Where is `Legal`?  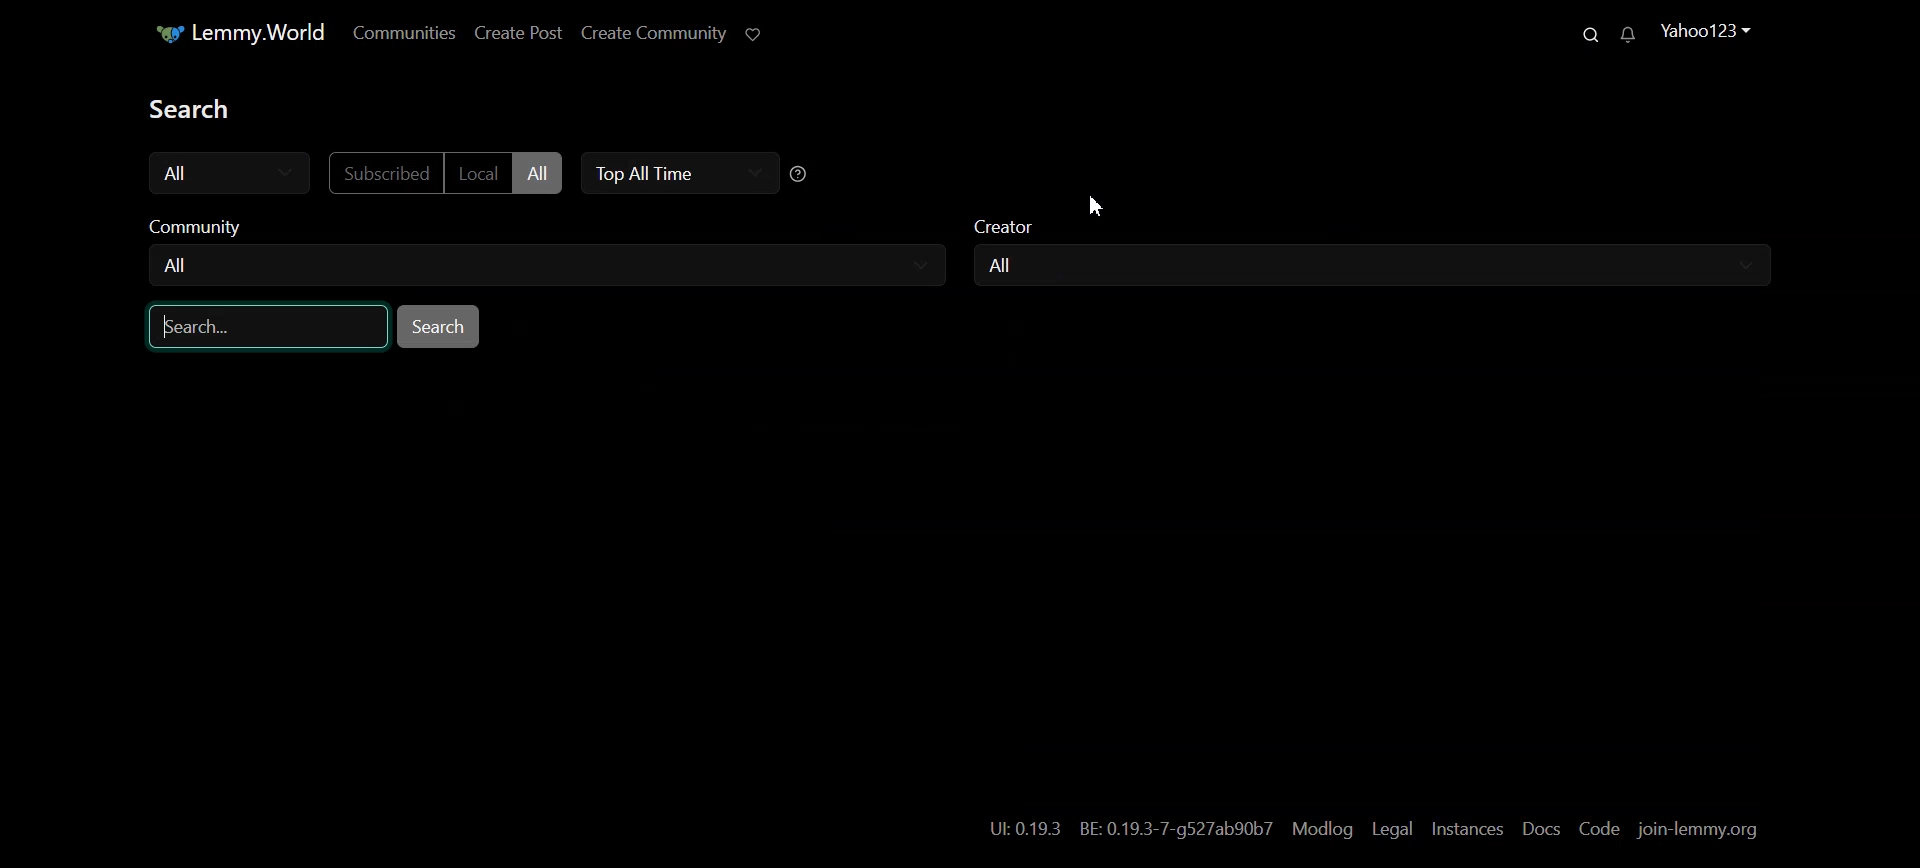 Legal is located at coordinates (1392, 830).